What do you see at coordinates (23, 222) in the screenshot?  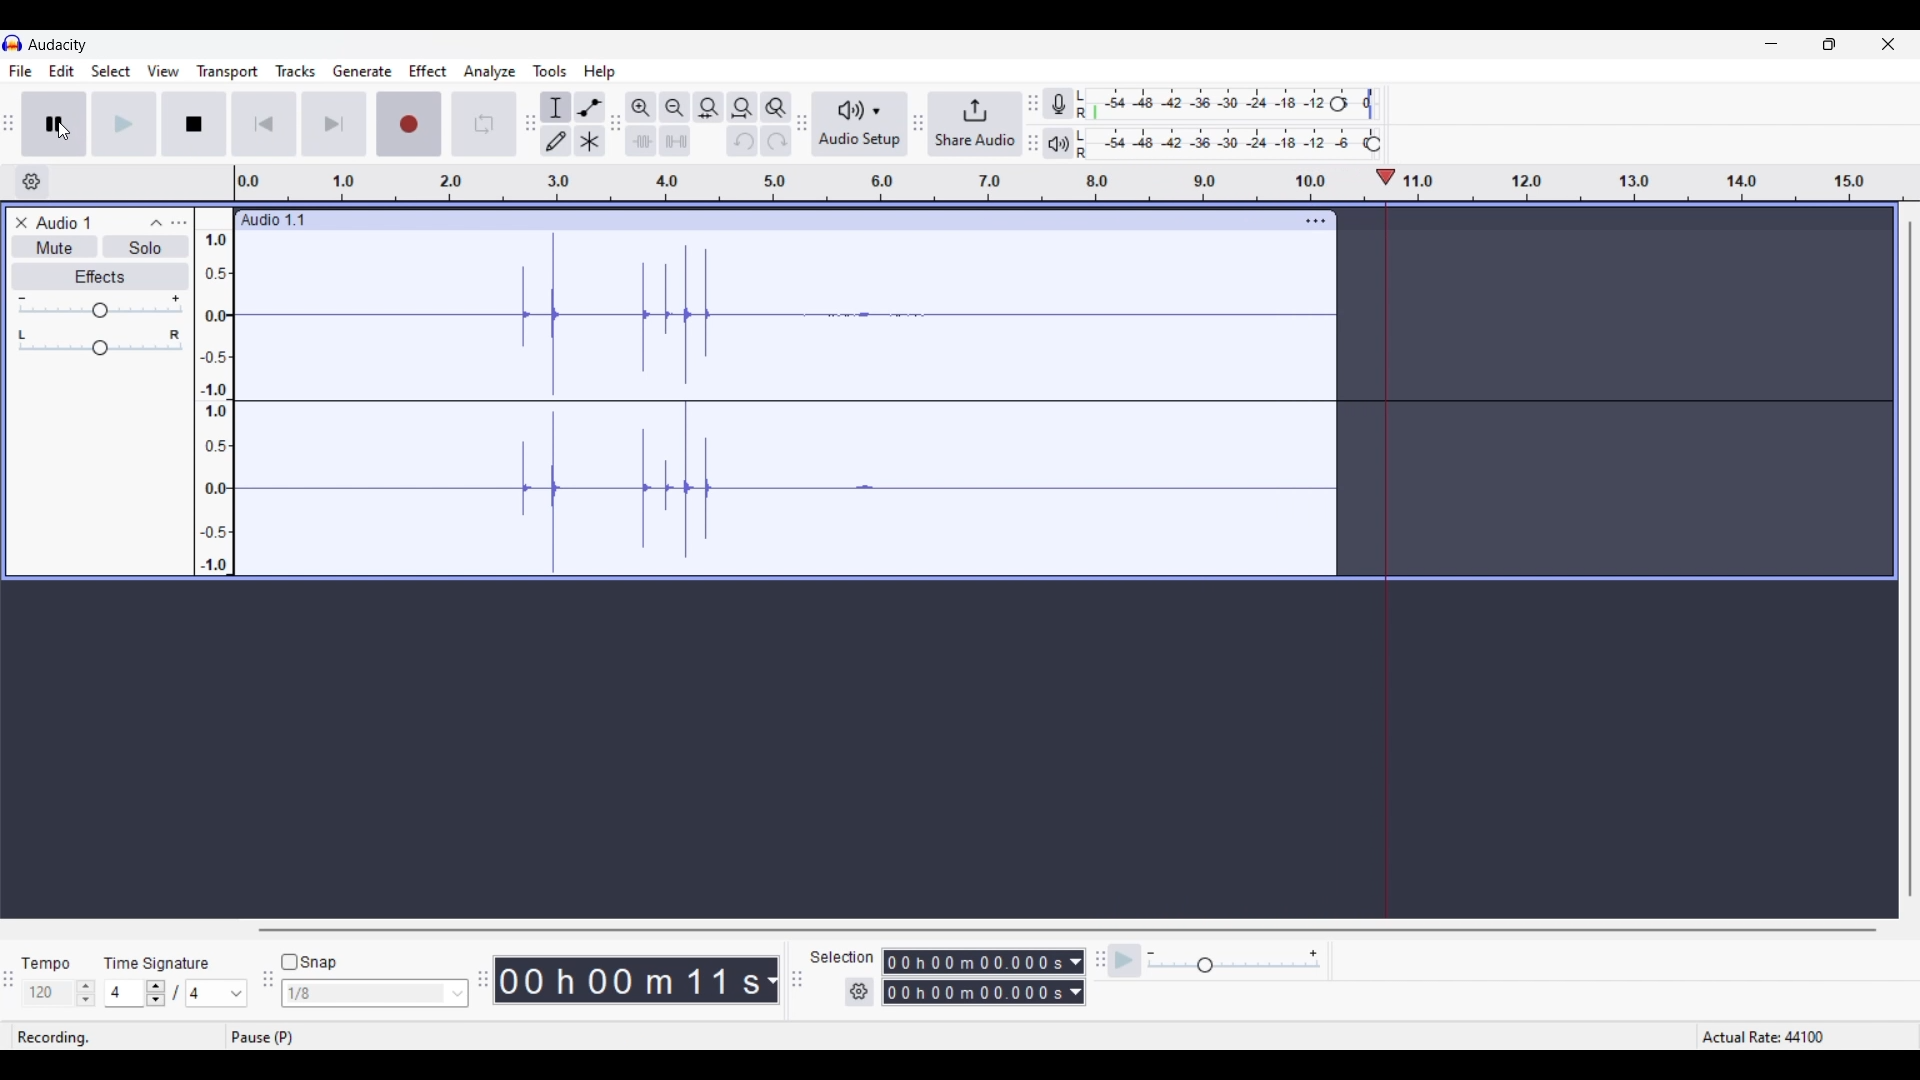 I see `Delete current track` at bounding box center [23, 222].